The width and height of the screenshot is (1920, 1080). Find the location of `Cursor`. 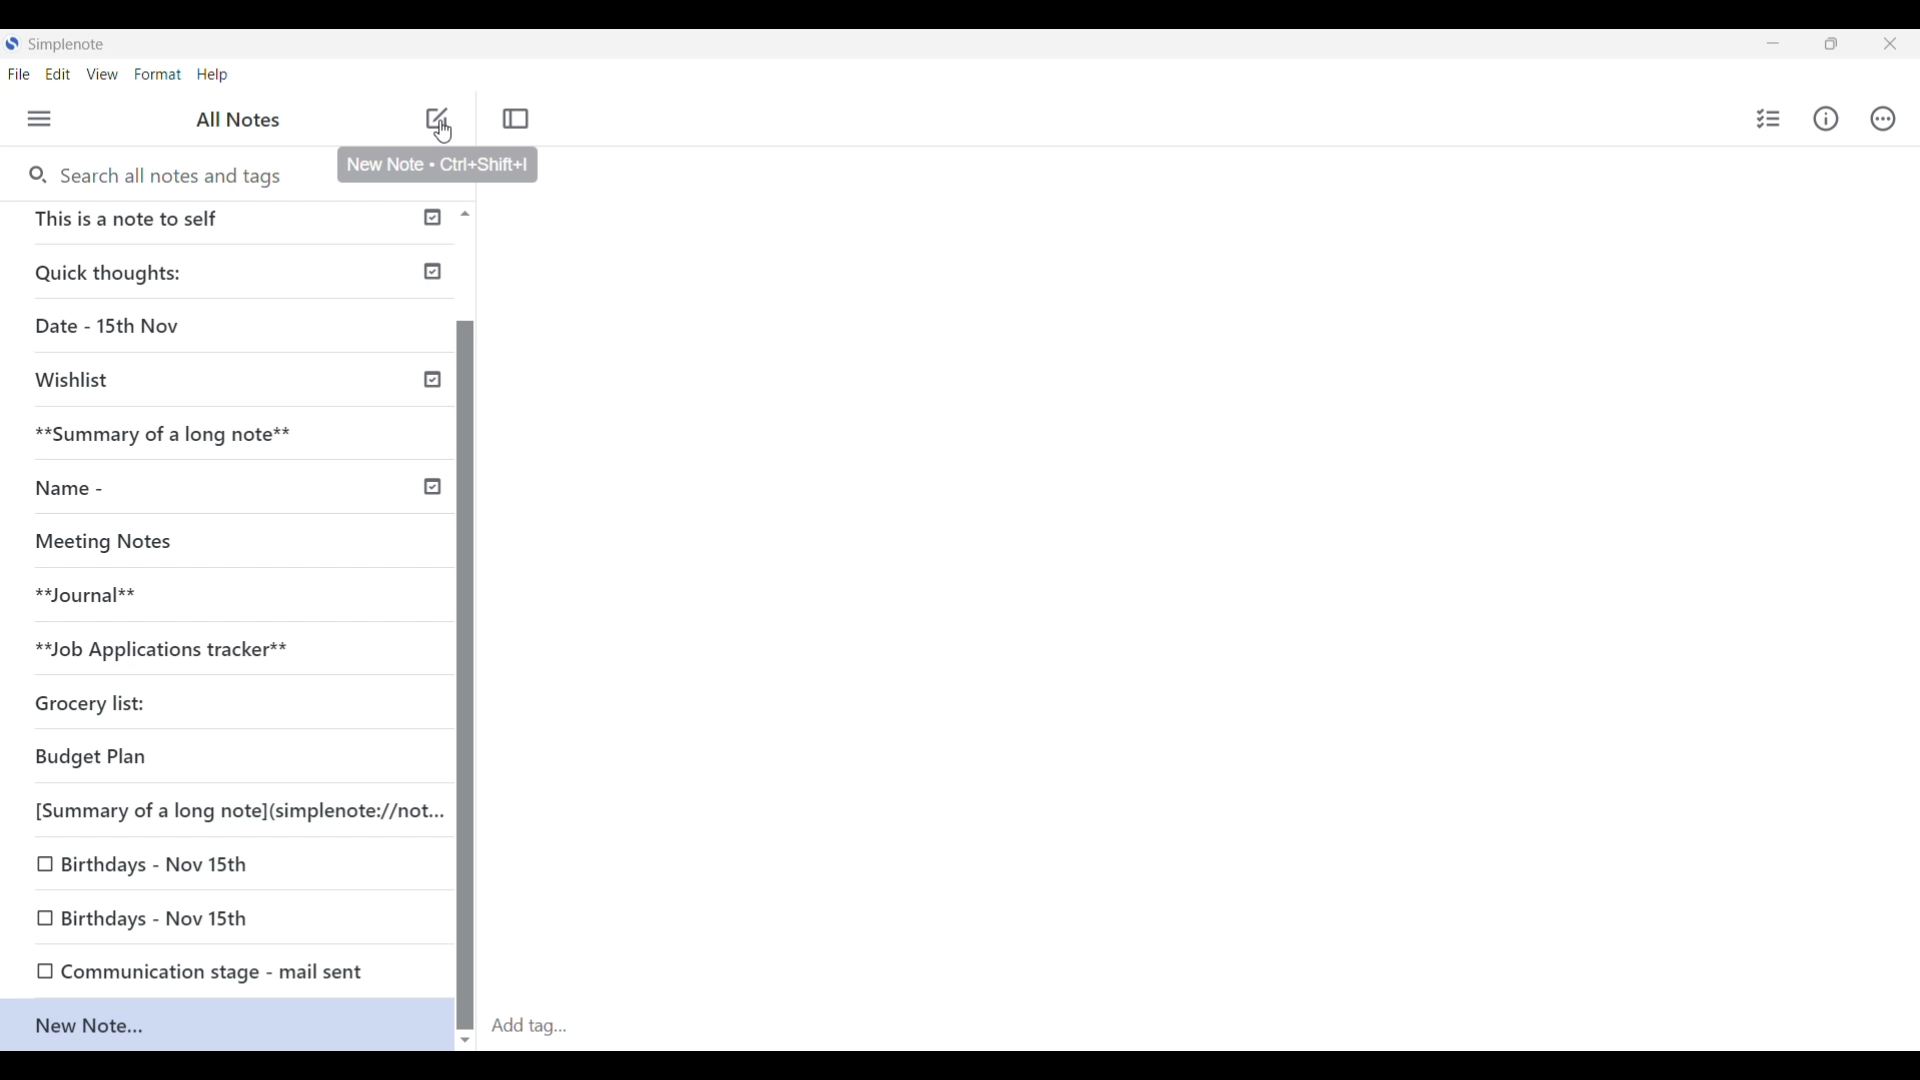

Cursor is located at coordinates (439, 131).